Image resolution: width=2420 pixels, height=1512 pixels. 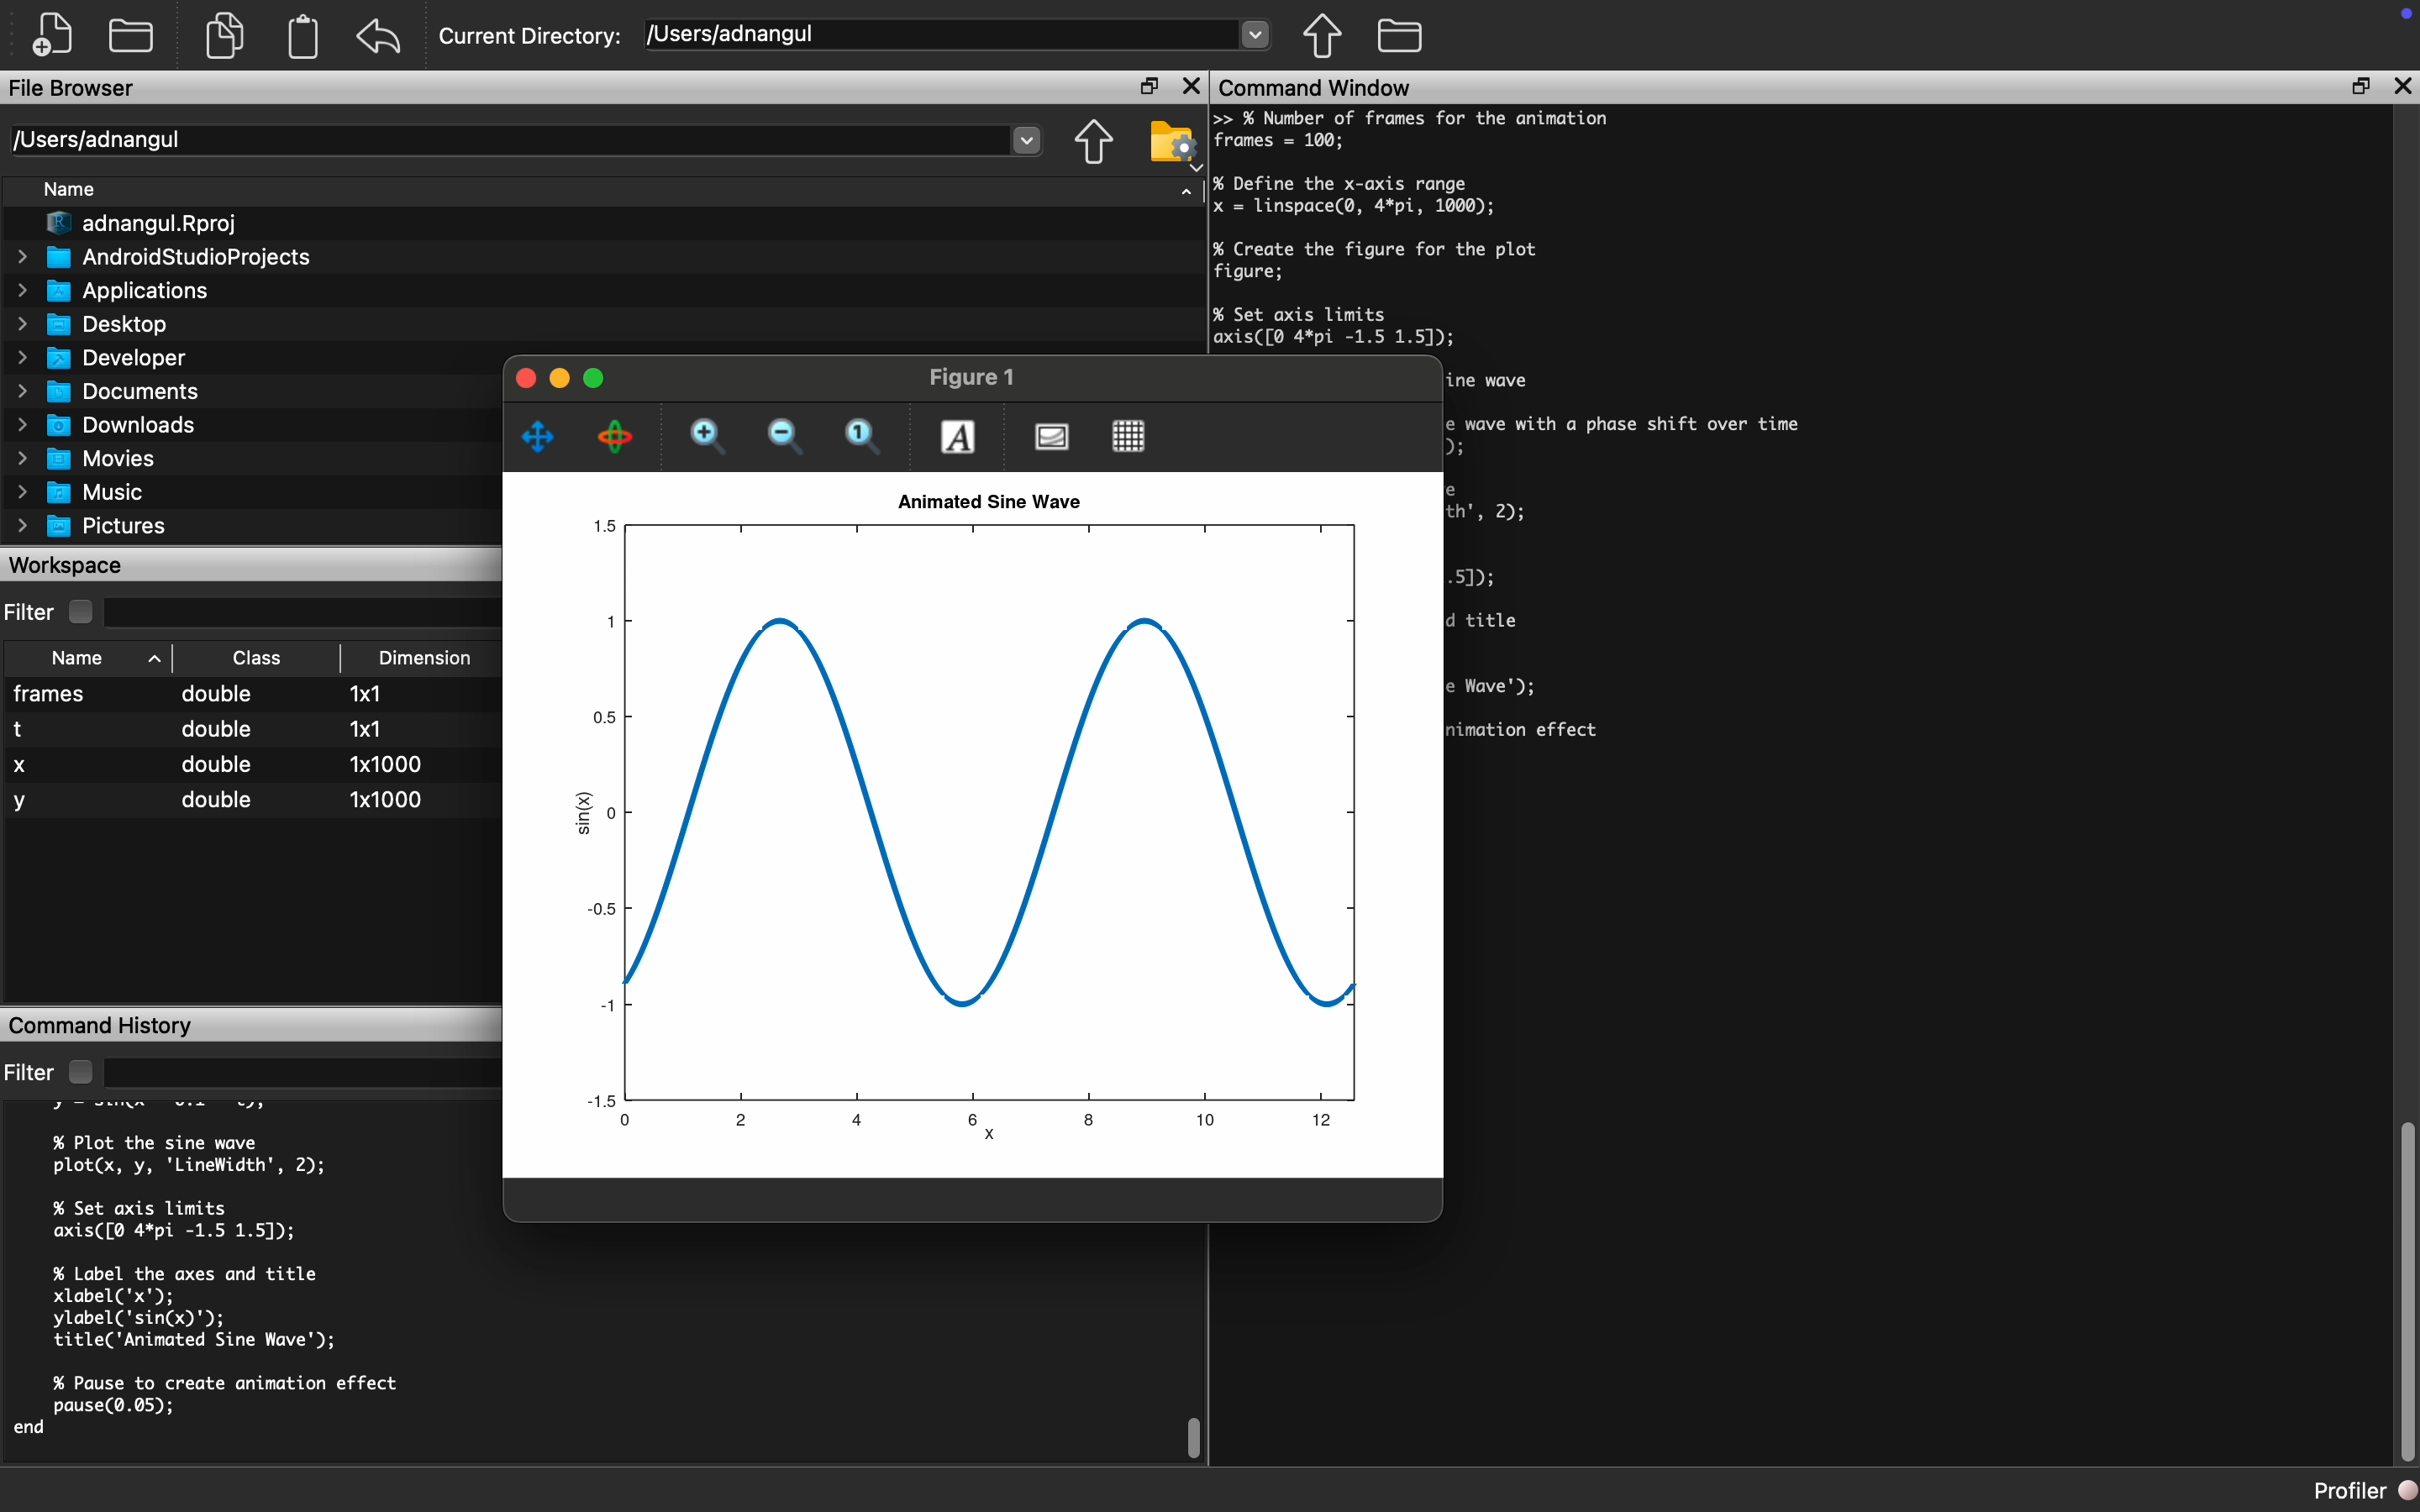 What do you see at coordinates (1379, 264) in the screenshot?
I see `% Create the figure for the plot]
figure;` at bounding box center [1379, 264].